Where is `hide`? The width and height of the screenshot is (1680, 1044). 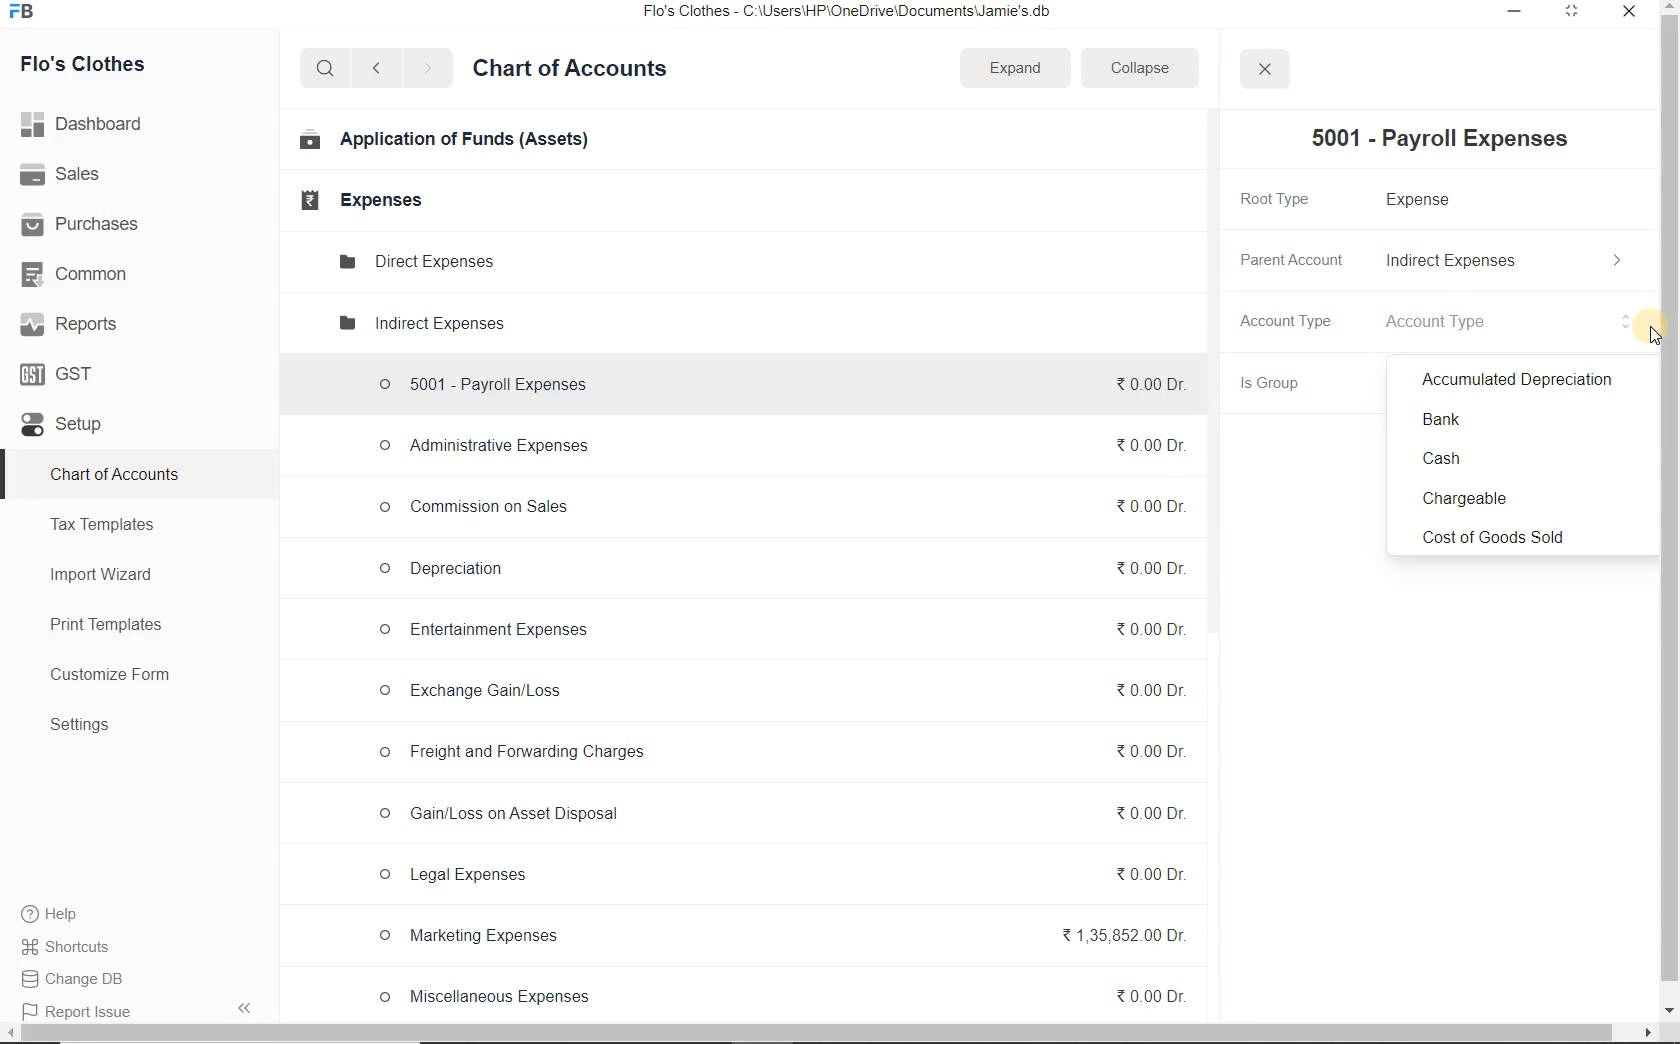 hide is located at coordinates (245, 1008).